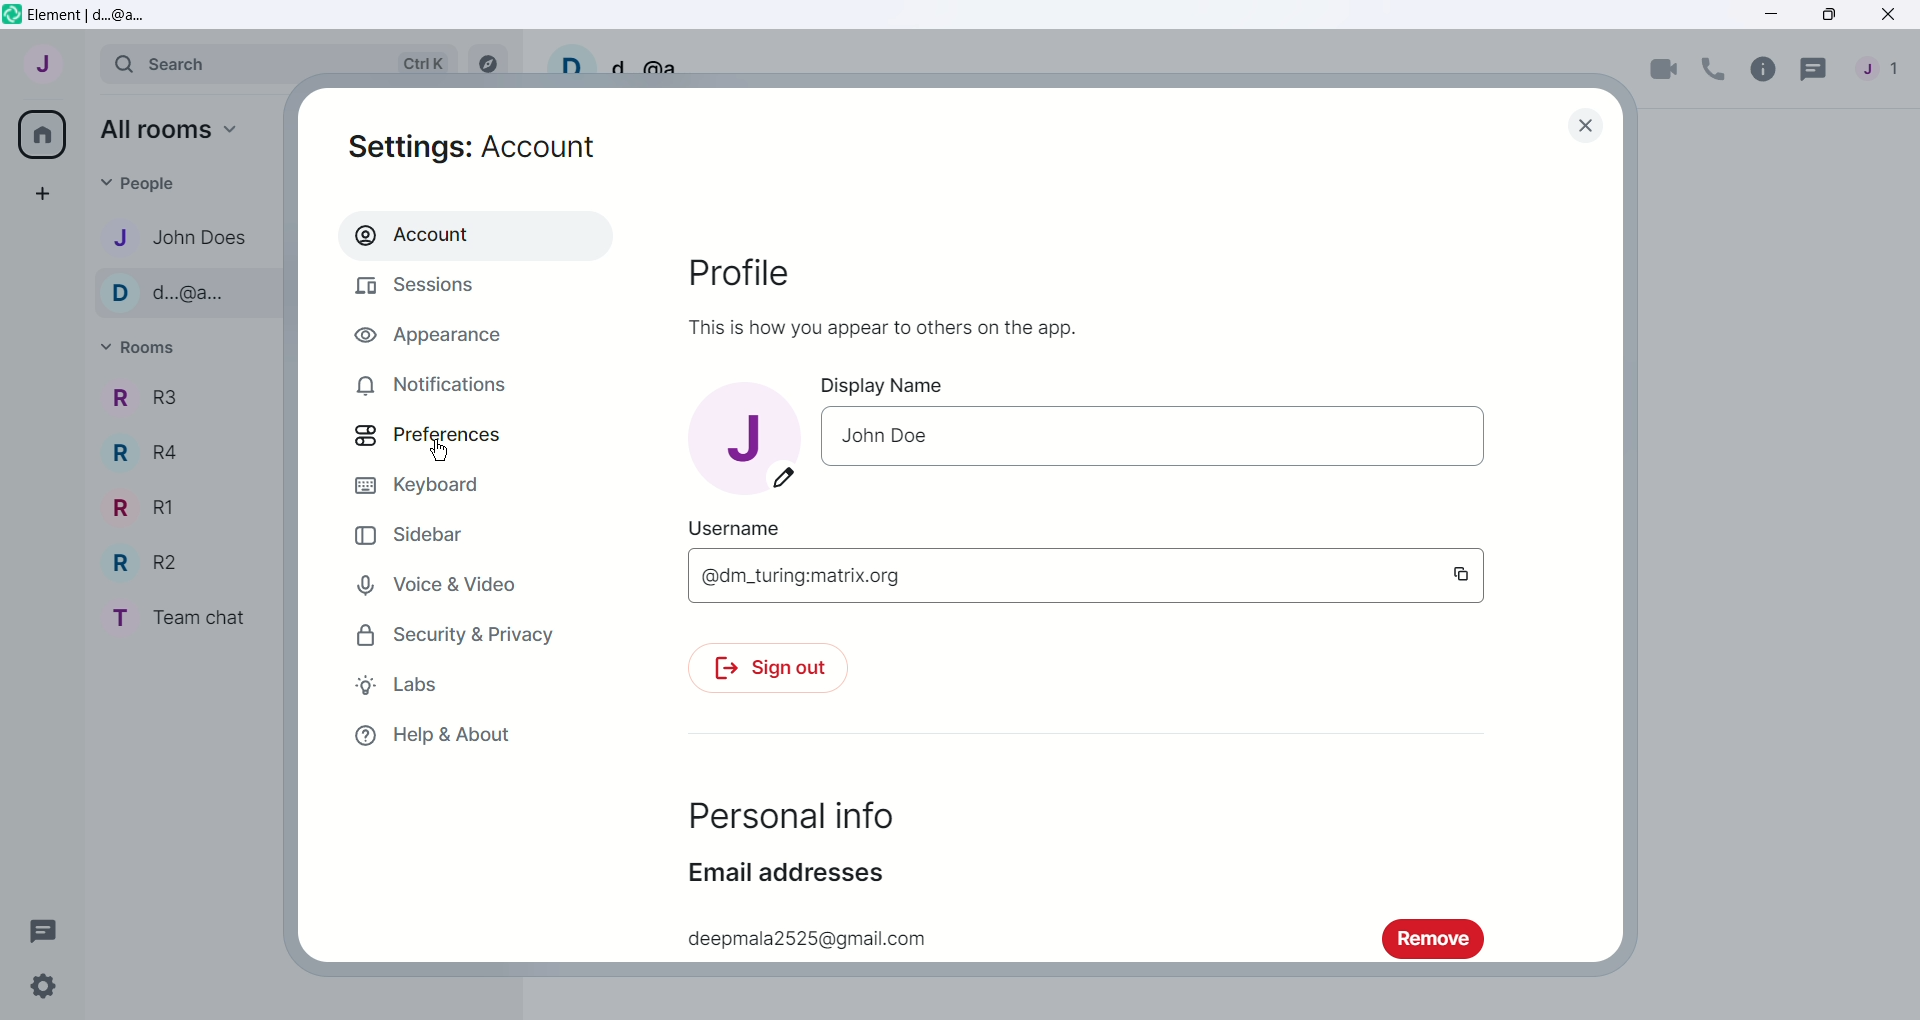  What do you see at coordinates (1891, 14) in the screenshot?
I see `Close` at bounding box center [1891, 14].